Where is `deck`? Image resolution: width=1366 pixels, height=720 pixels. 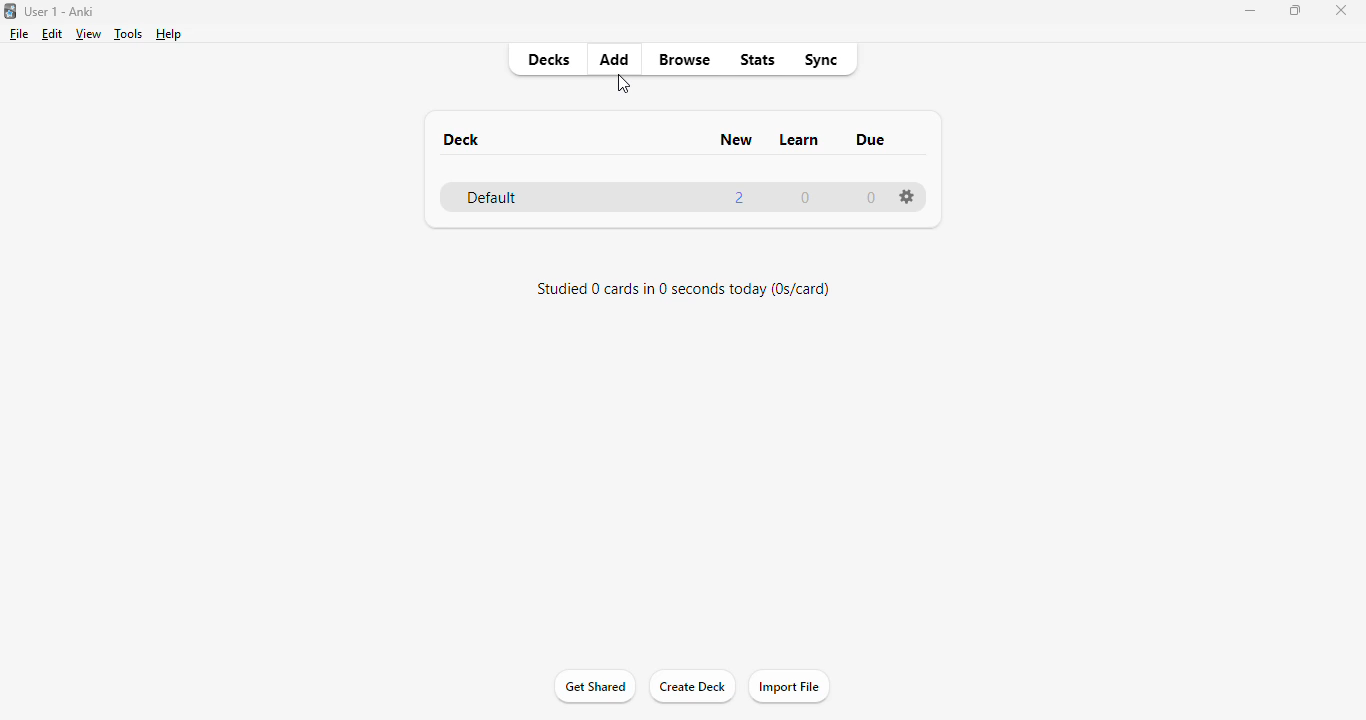
deck is located at coordinates (462, 140).